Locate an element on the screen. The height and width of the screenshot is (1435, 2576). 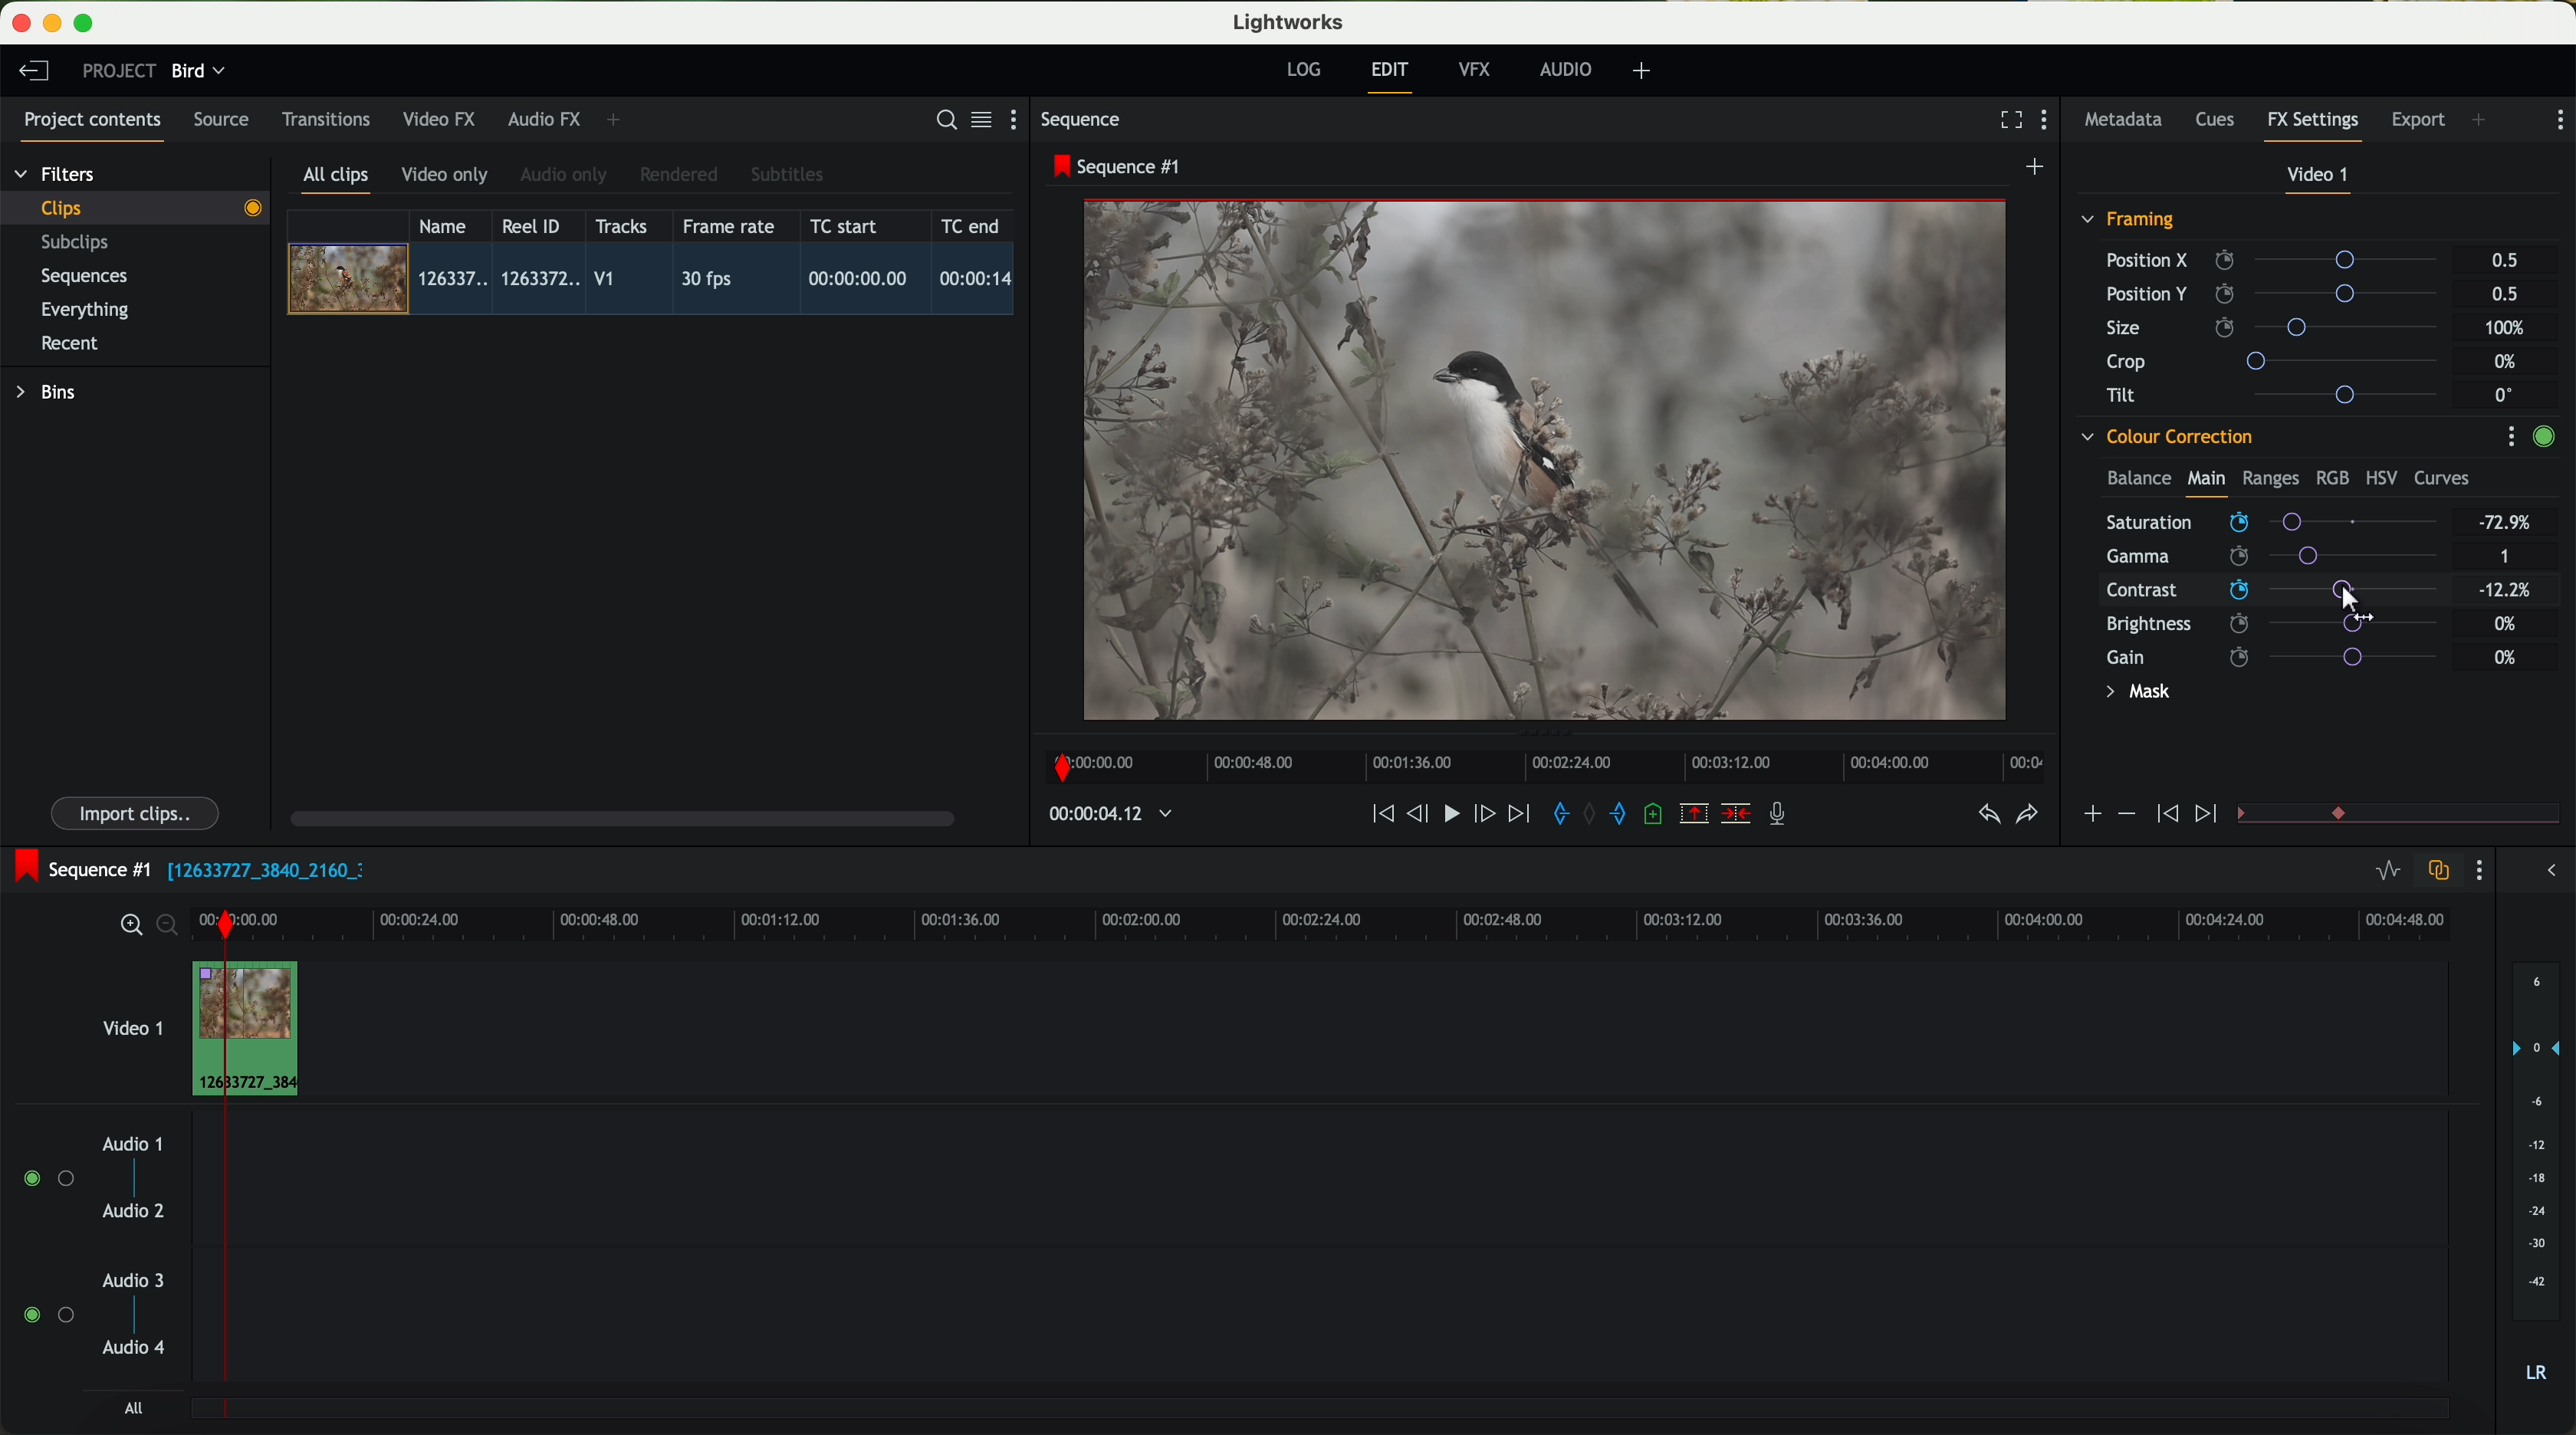
add panel is located at coordinates (2484, 122).